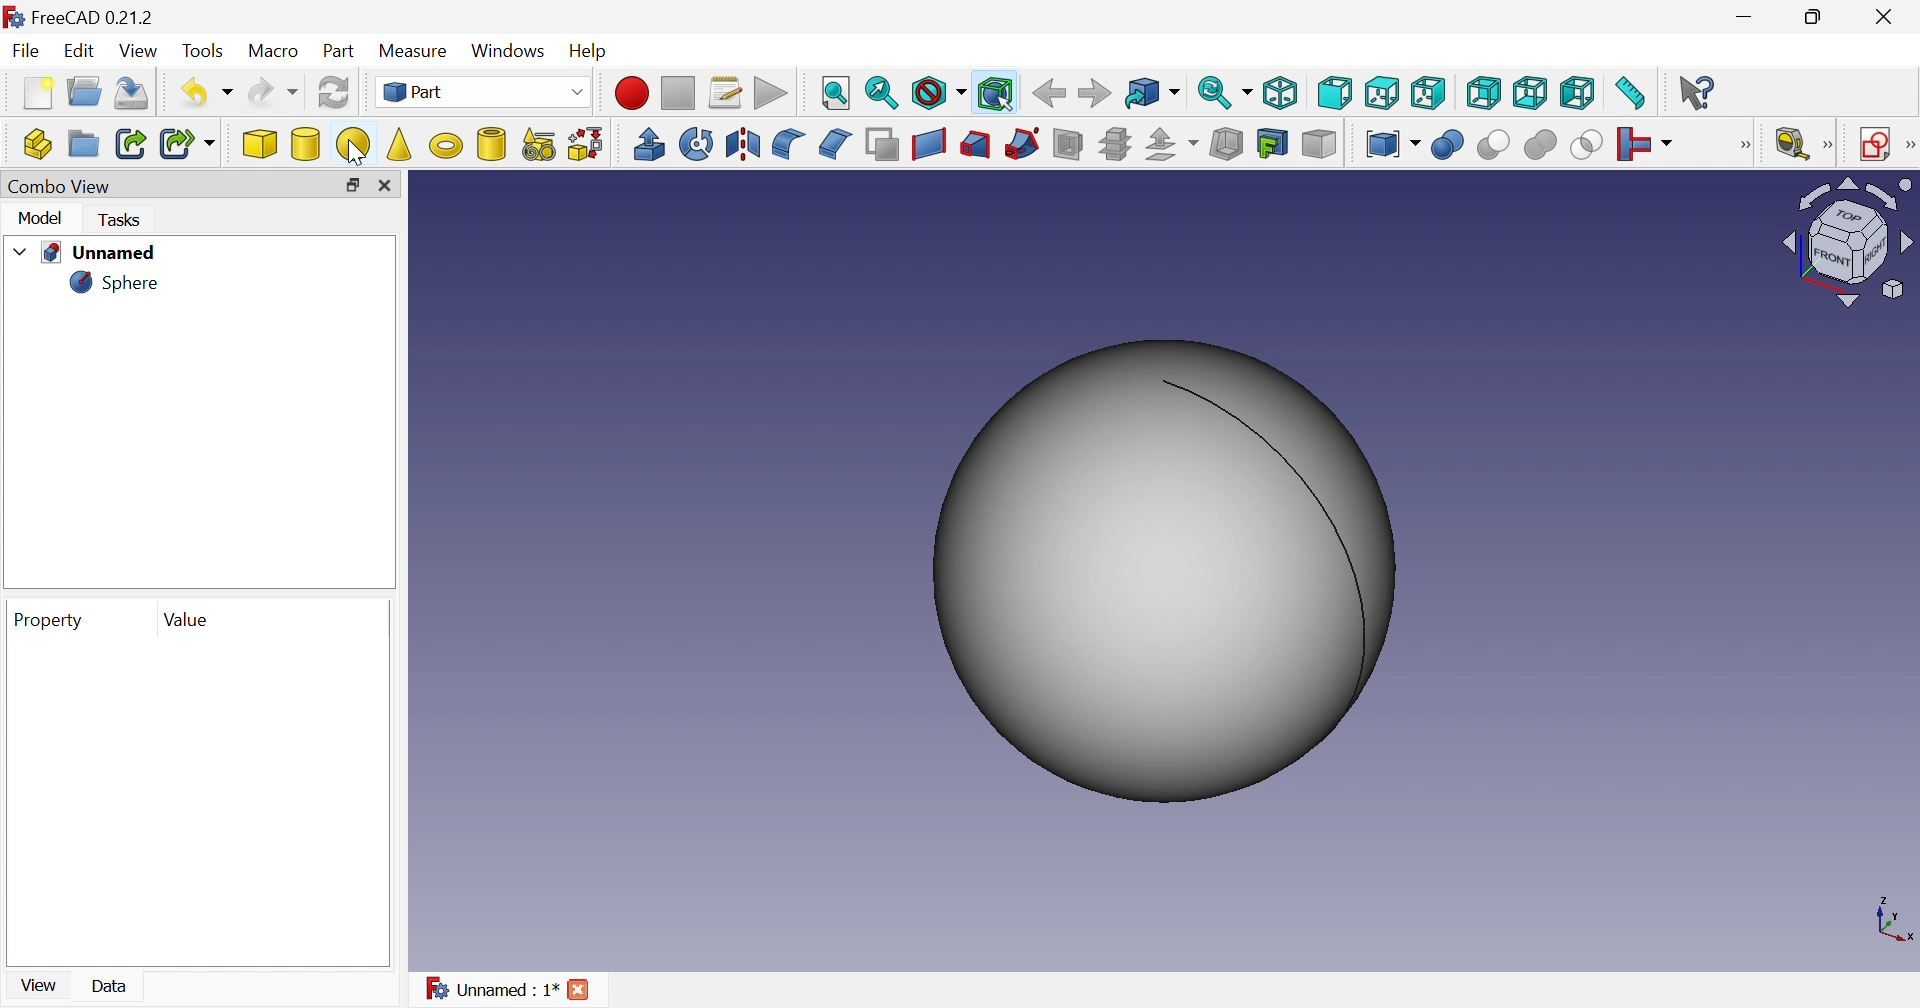 The width and height of the screenshot is (1920, 1008). I want to click on Compound tools, so click(1393, 144).